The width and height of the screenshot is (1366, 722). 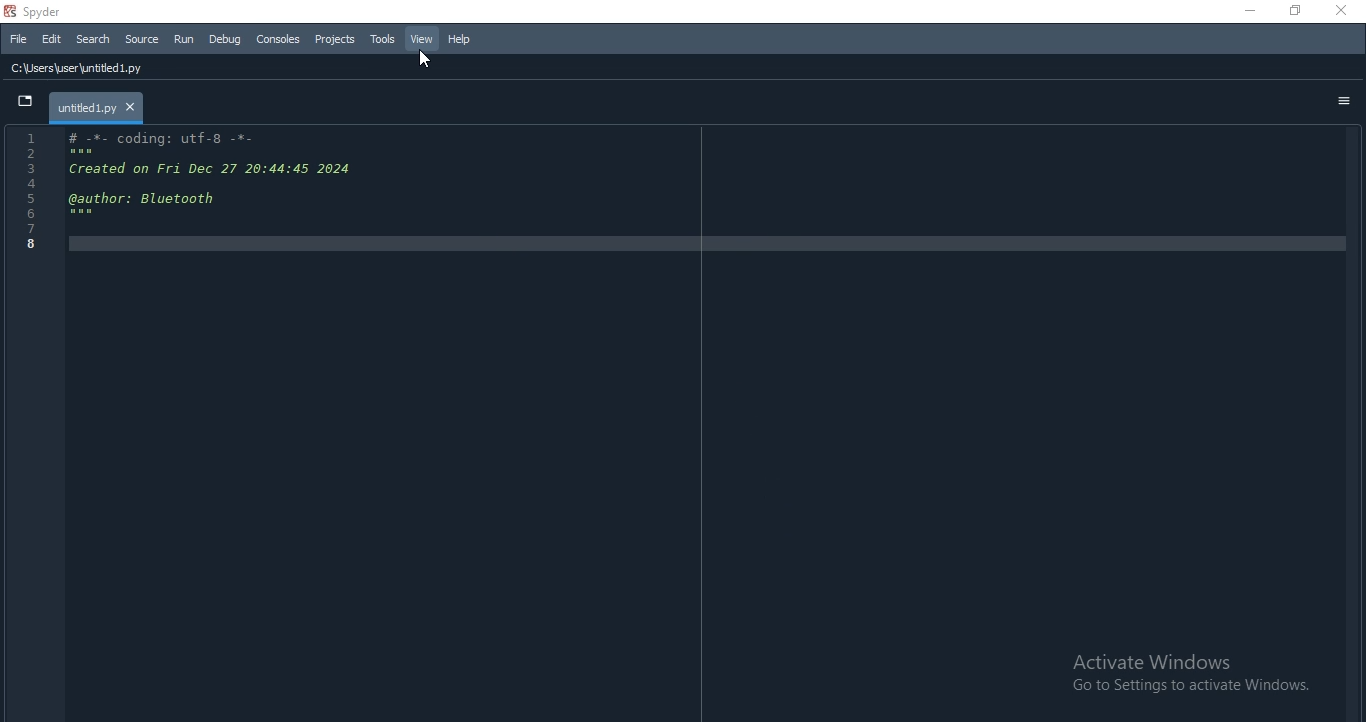 I want to click on View, so click(x=422, y=39).